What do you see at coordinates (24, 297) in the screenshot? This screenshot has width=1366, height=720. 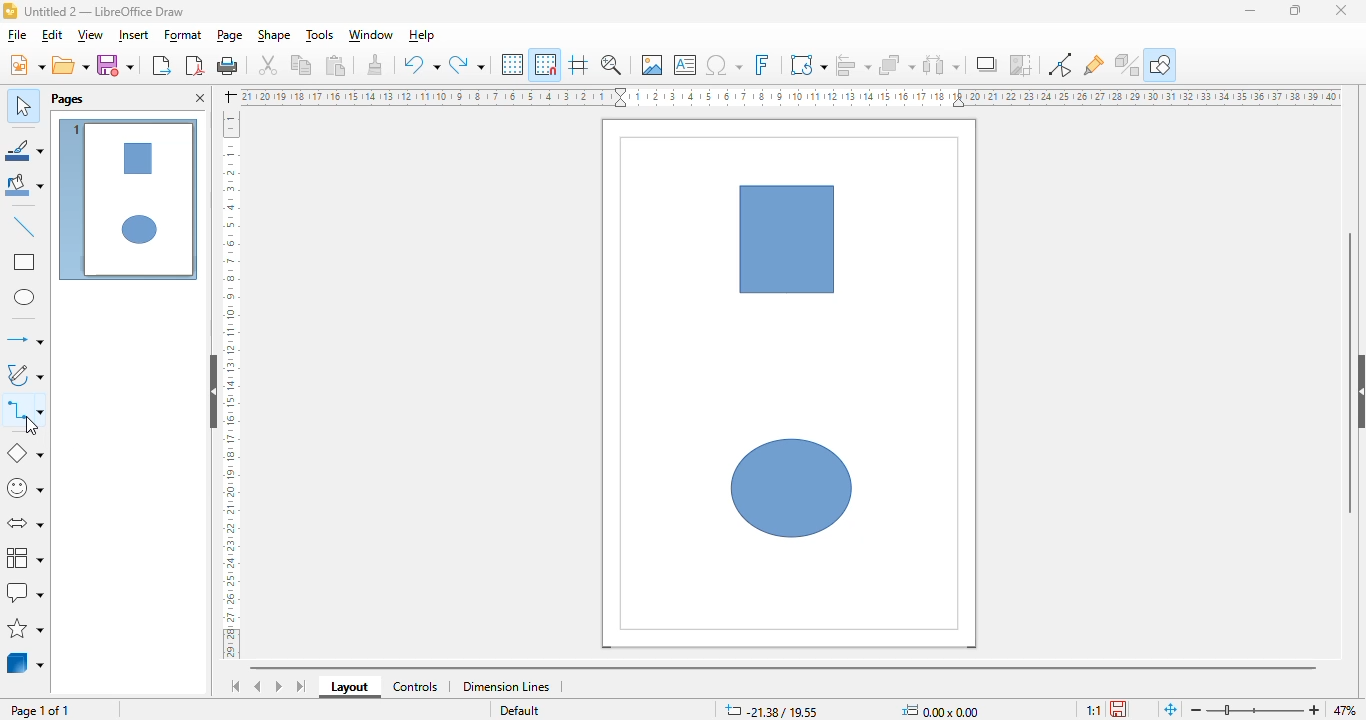 I see `ellipse` at bounding box center [24, 297].